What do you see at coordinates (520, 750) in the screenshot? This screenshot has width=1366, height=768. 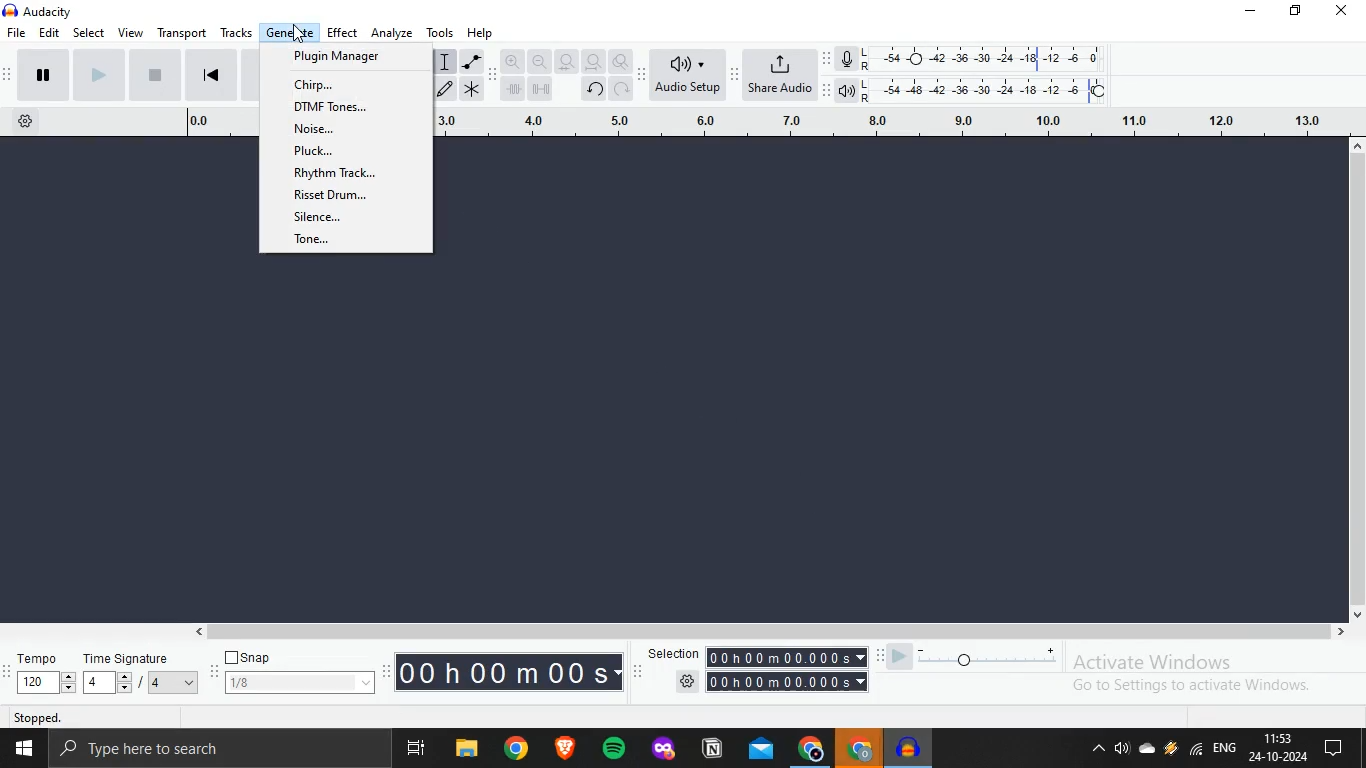 I see `Chrome` at bounding box center [520, 750].